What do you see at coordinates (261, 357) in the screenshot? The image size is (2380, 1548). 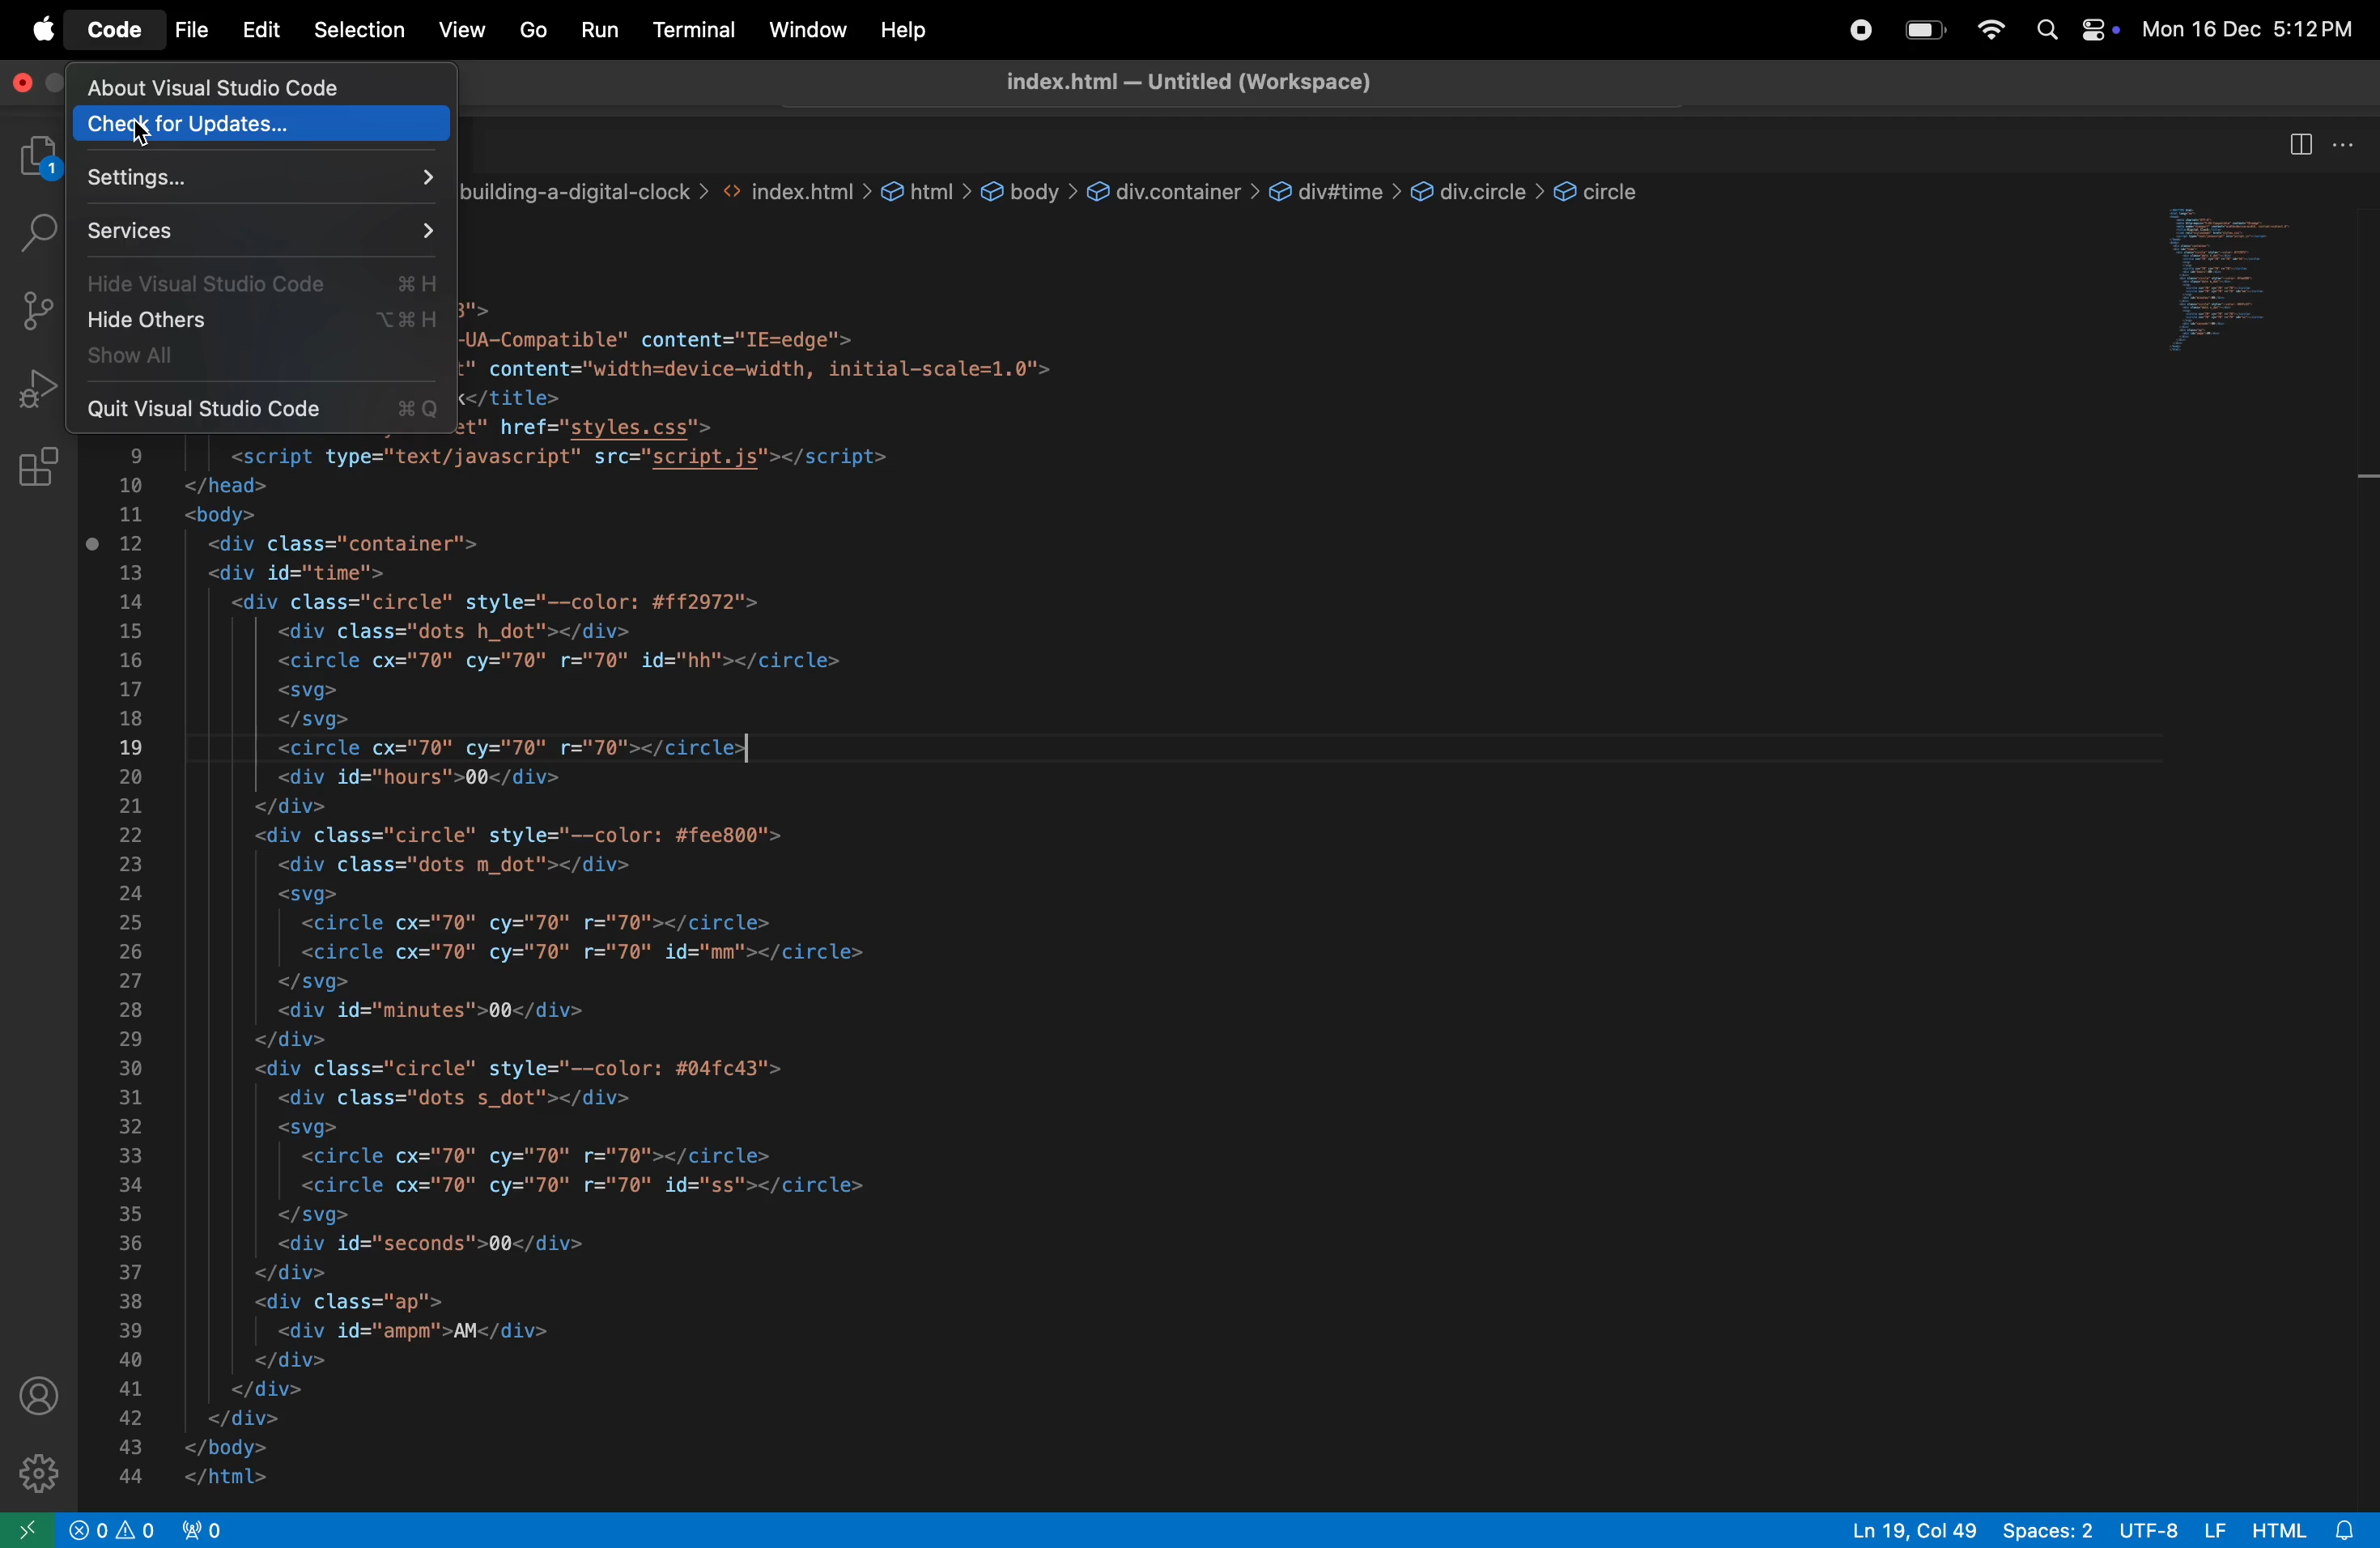 I see `show` at bounding box center [261, 357].